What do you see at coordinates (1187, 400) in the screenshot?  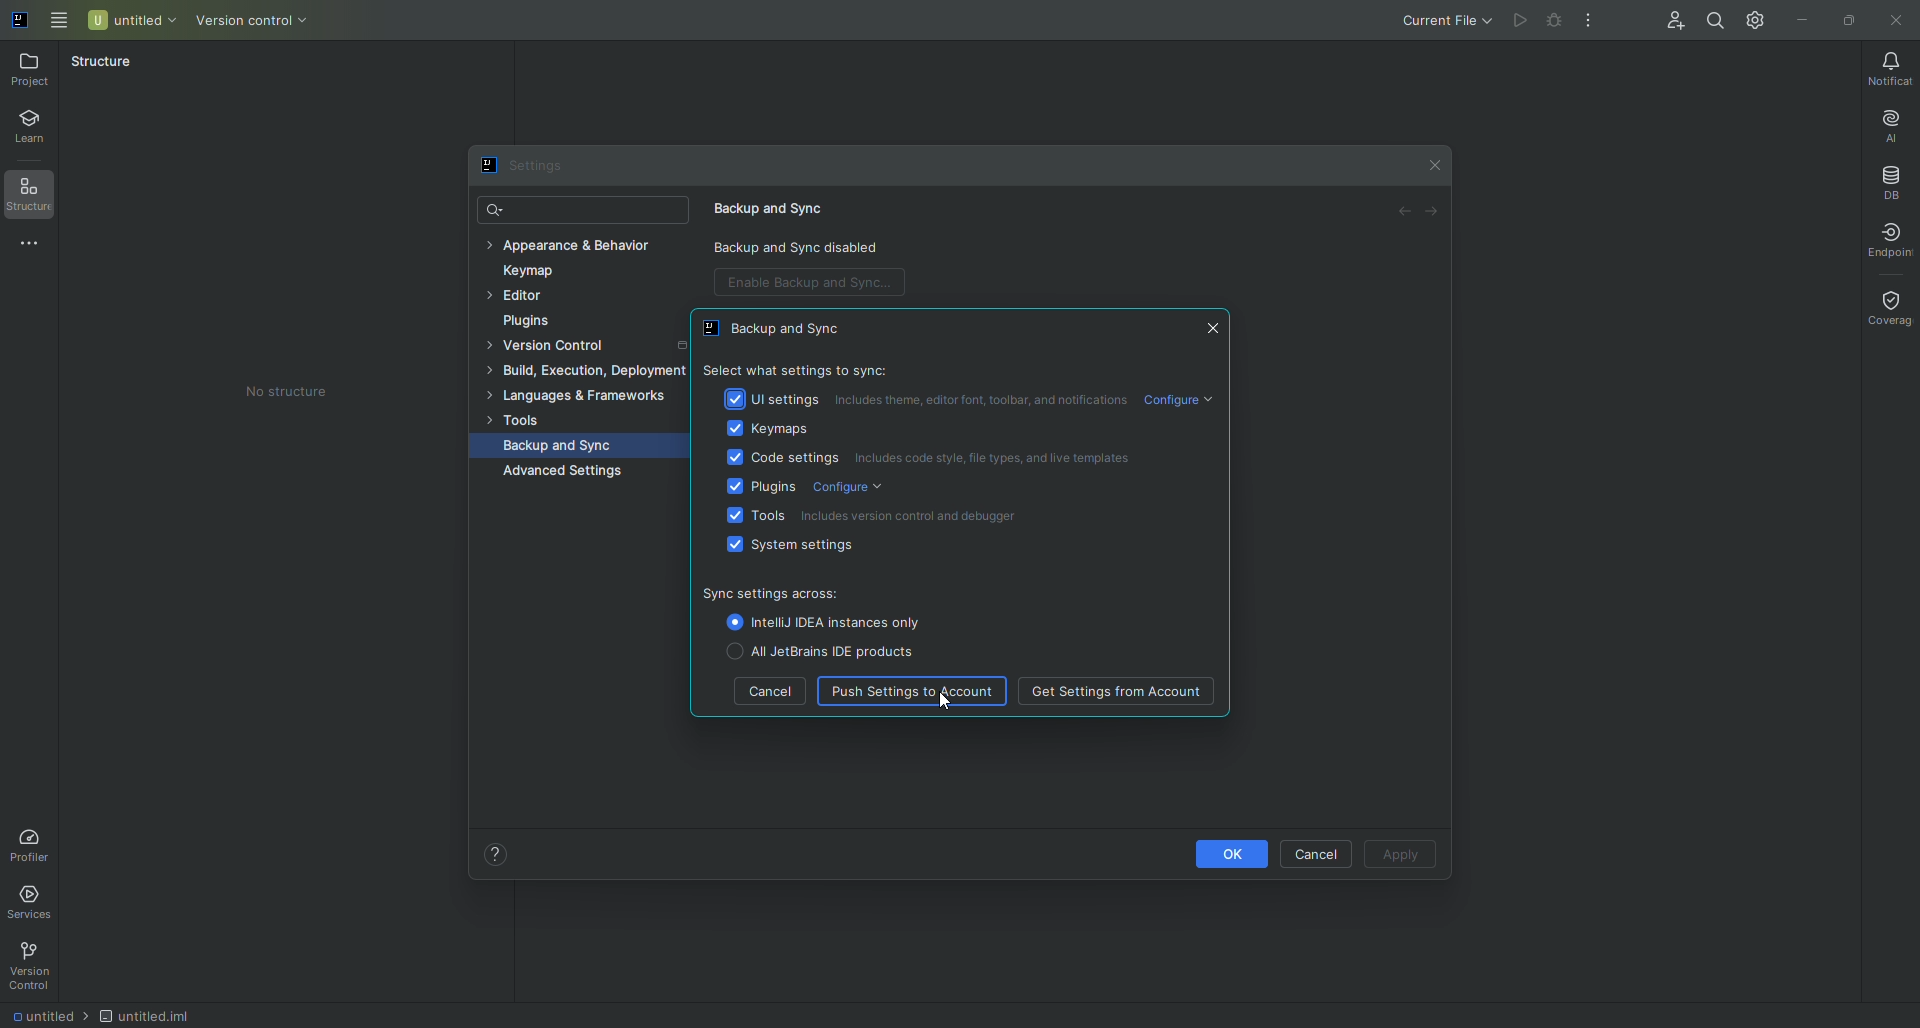 I see `Configure` at bounding box center [1187, 400].